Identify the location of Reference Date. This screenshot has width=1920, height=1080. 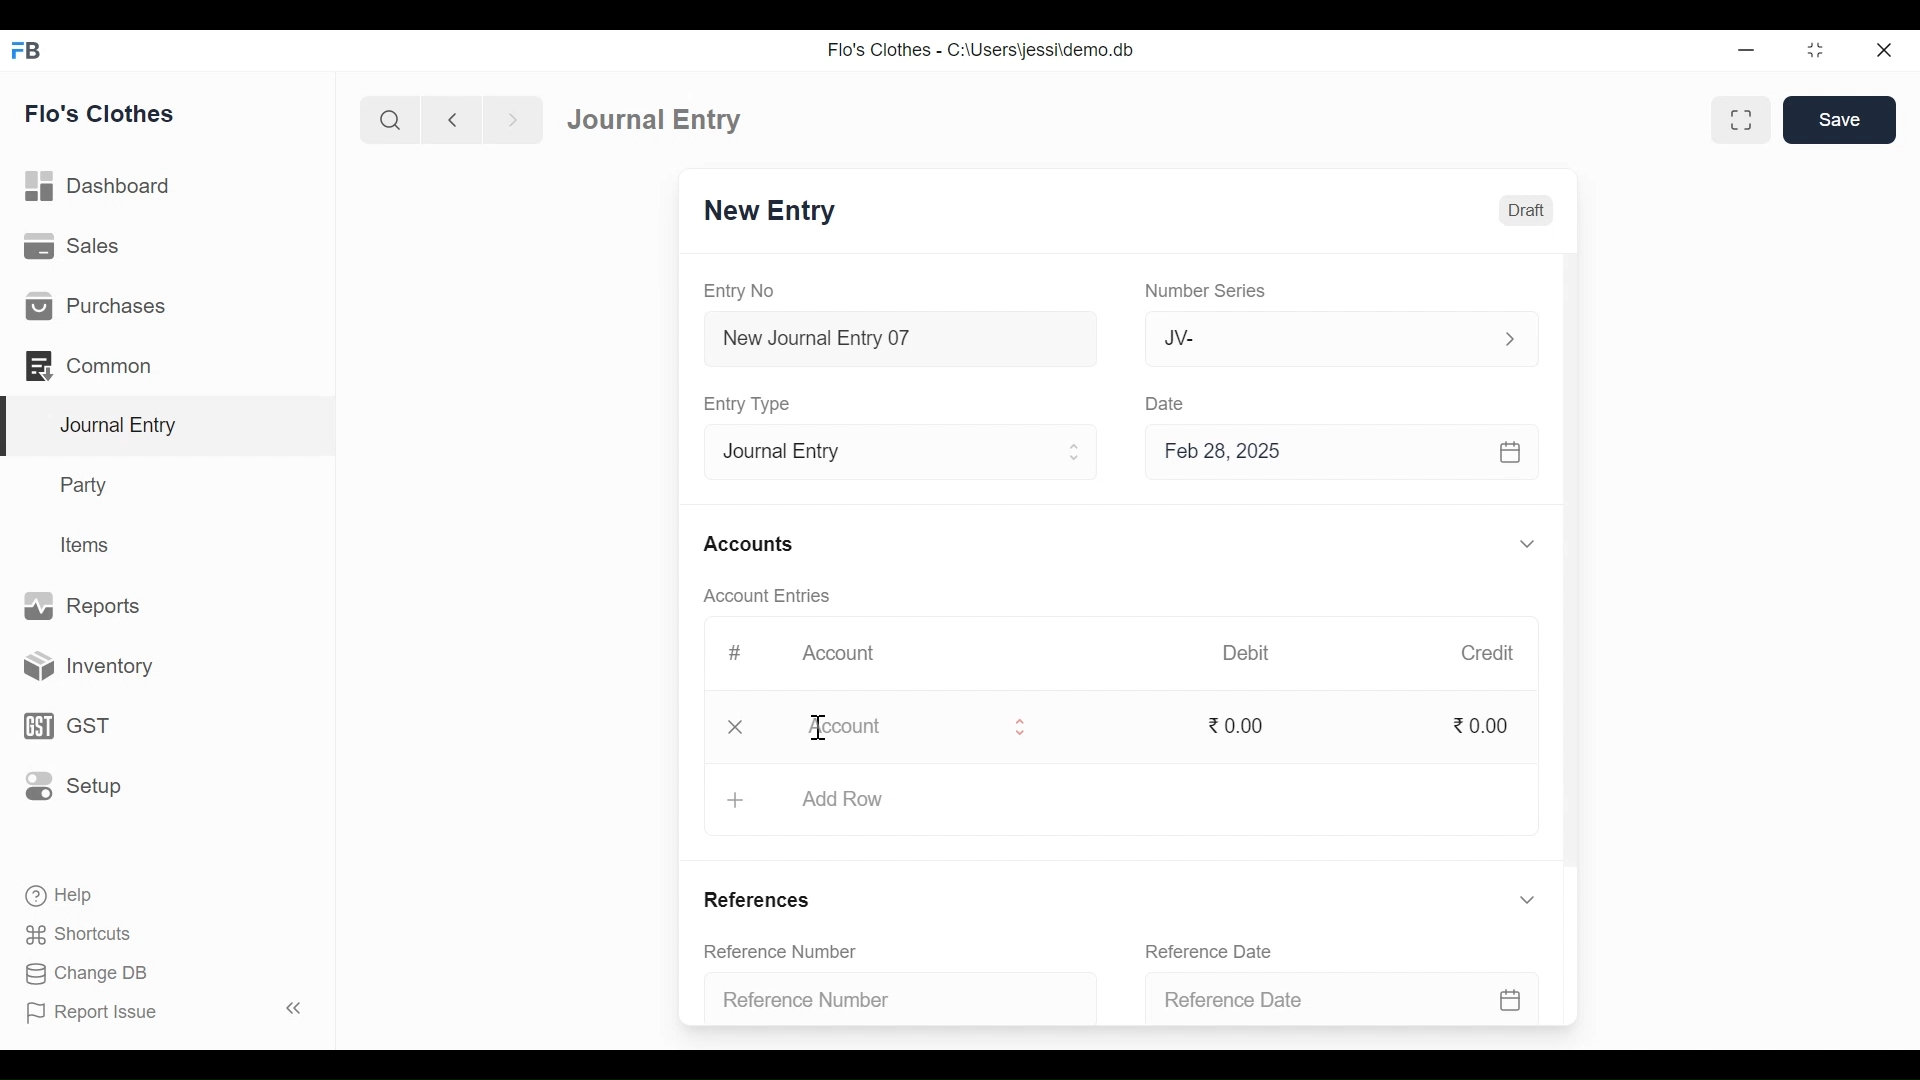
(1208, 950).